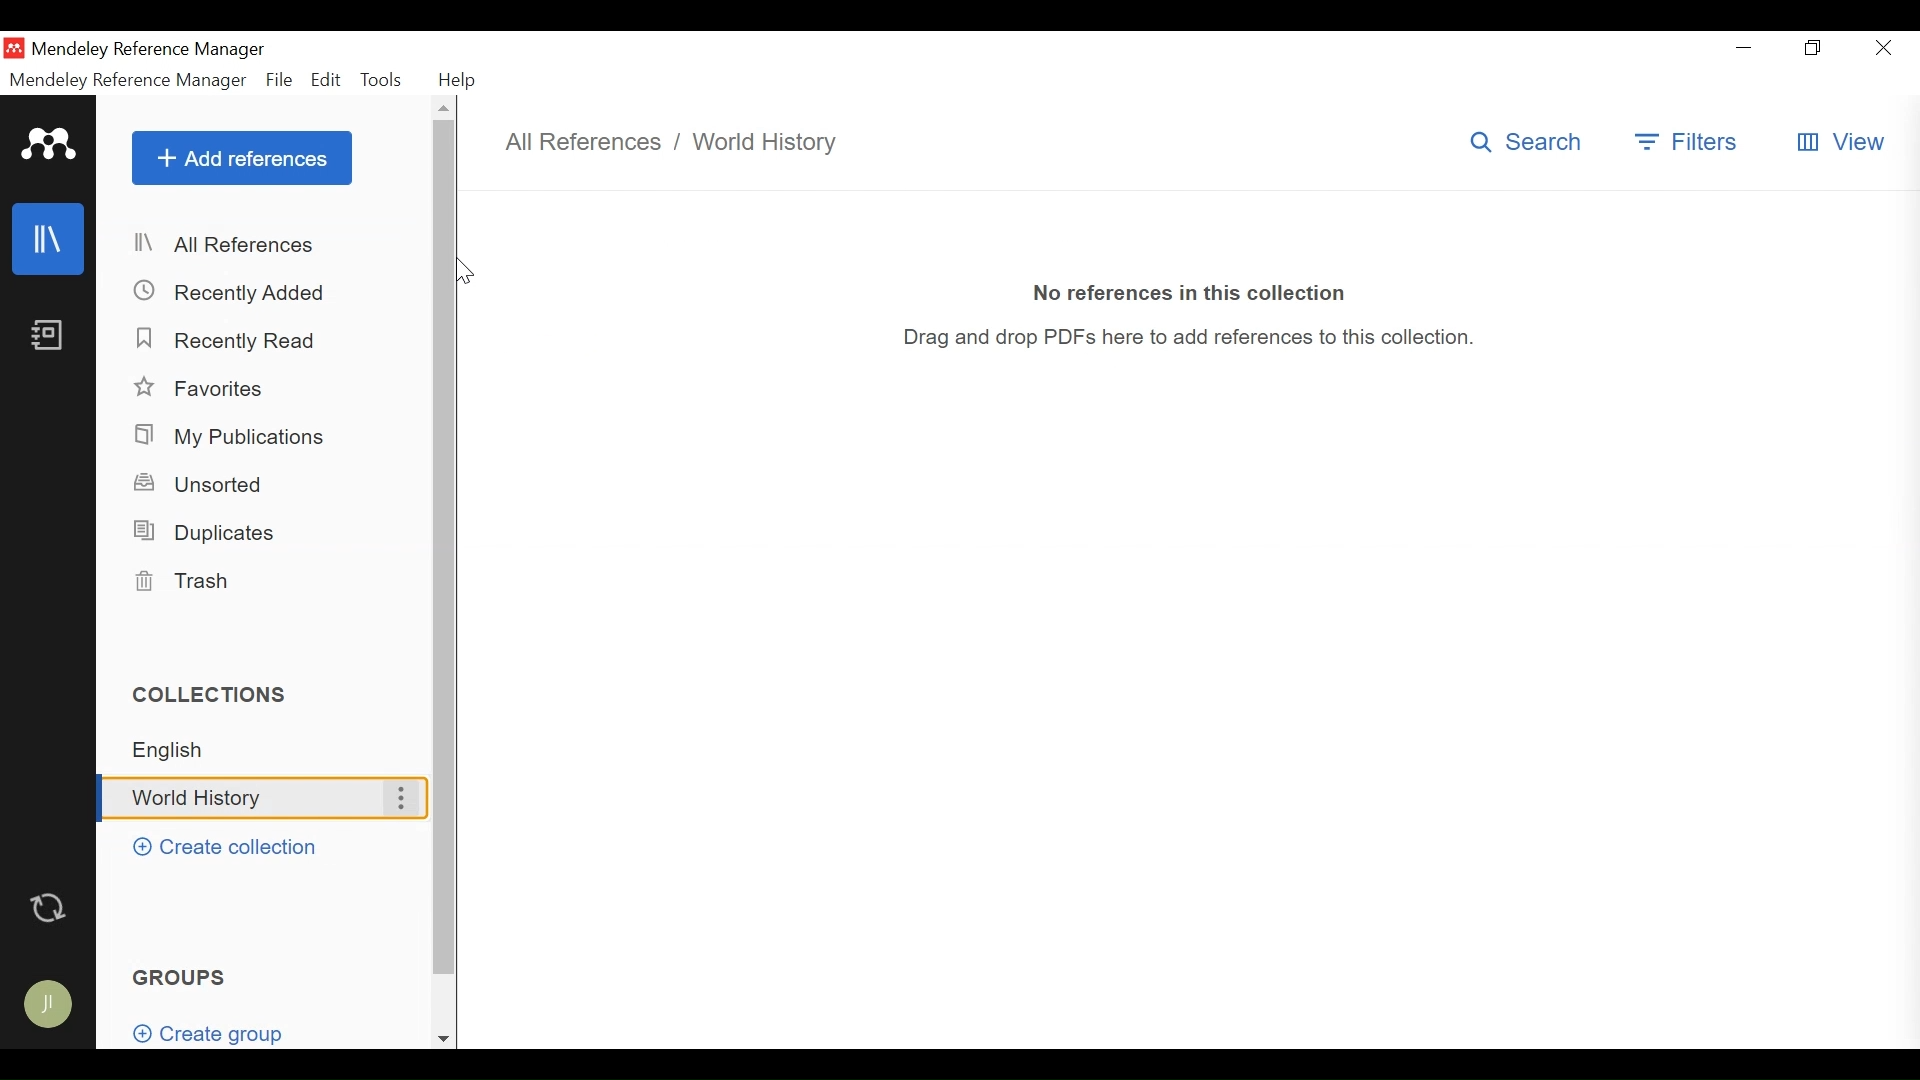 This screenshot has height=1080, width=1920. Describe the element at coordinates (458, 80) in the screenshot. I see `Help` at that location.